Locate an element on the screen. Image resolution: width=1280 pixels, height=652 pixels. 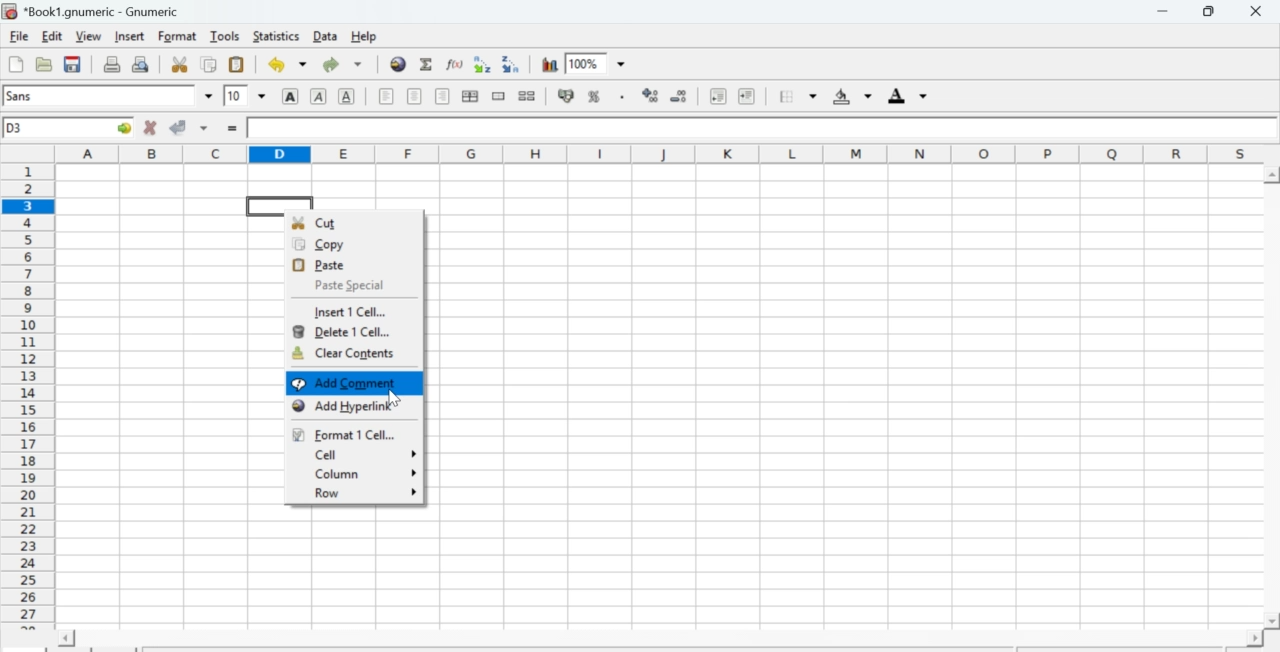
scroll left is located at coordinates (64, 638).